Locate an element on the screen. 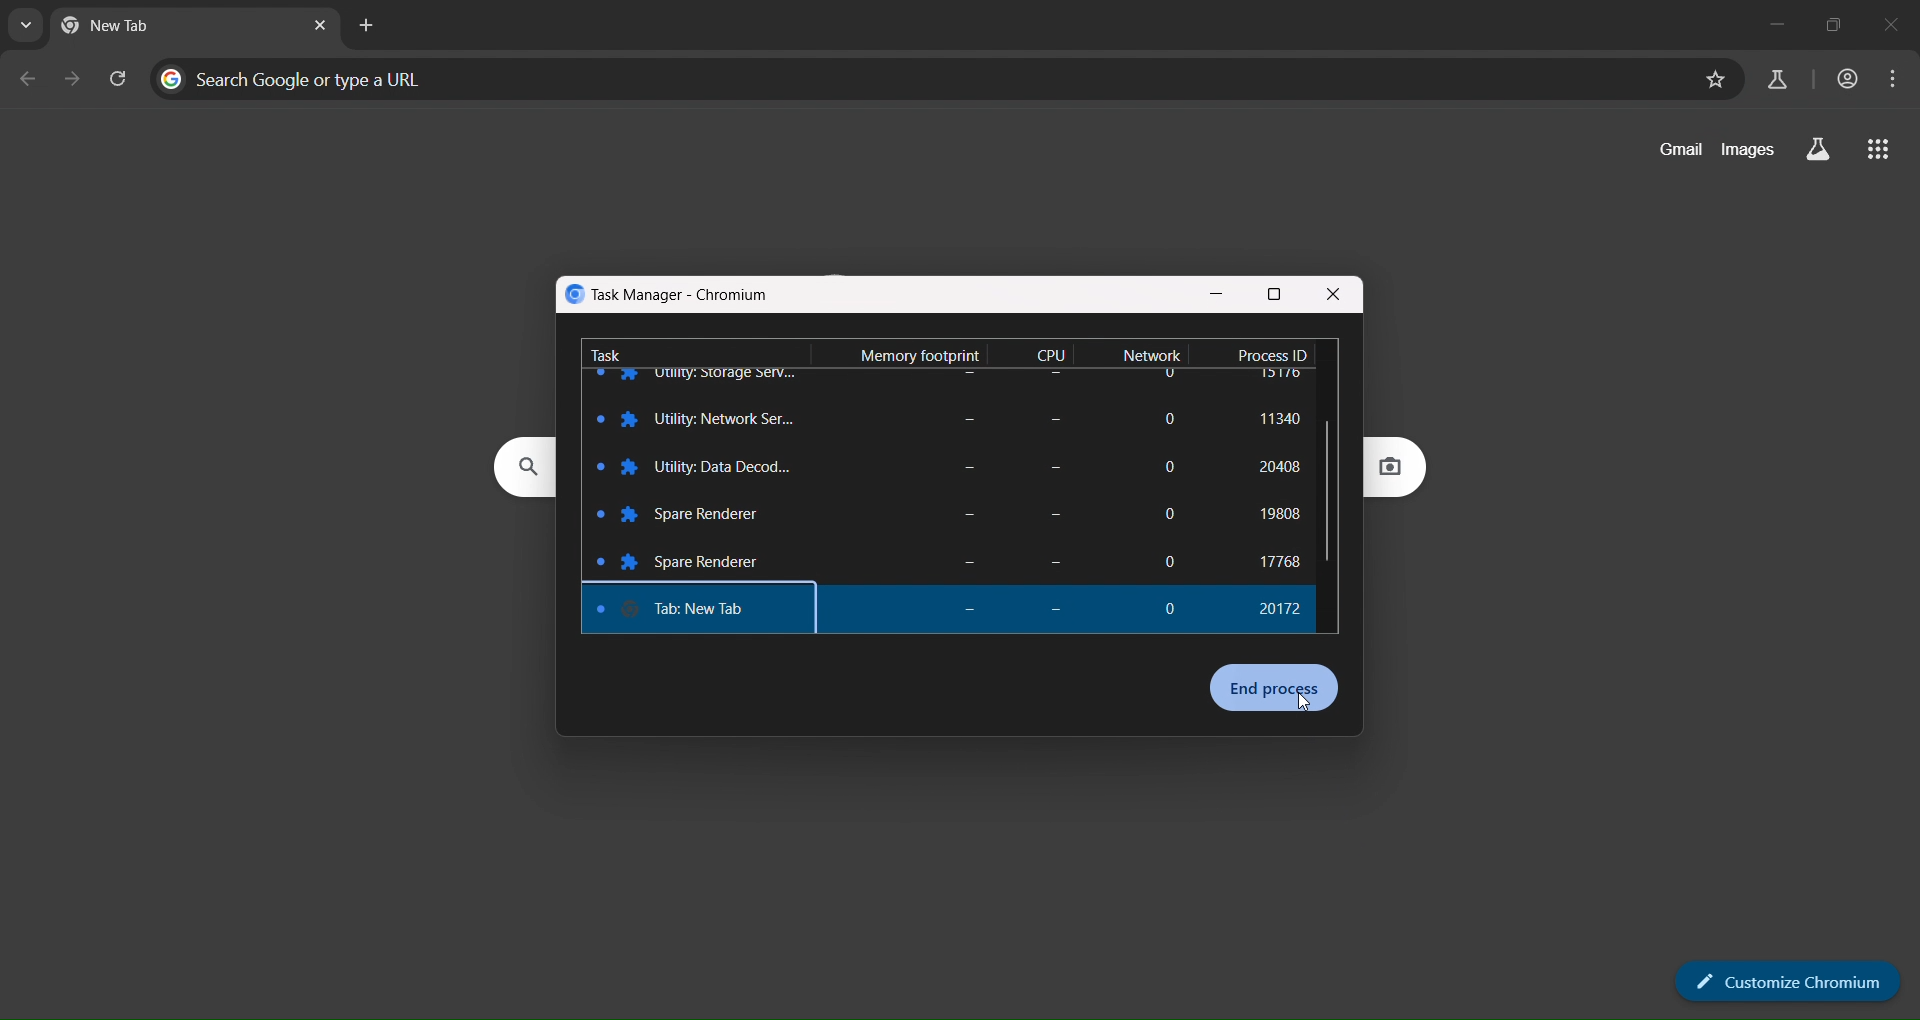  Task is located at coordinates (608, 351).